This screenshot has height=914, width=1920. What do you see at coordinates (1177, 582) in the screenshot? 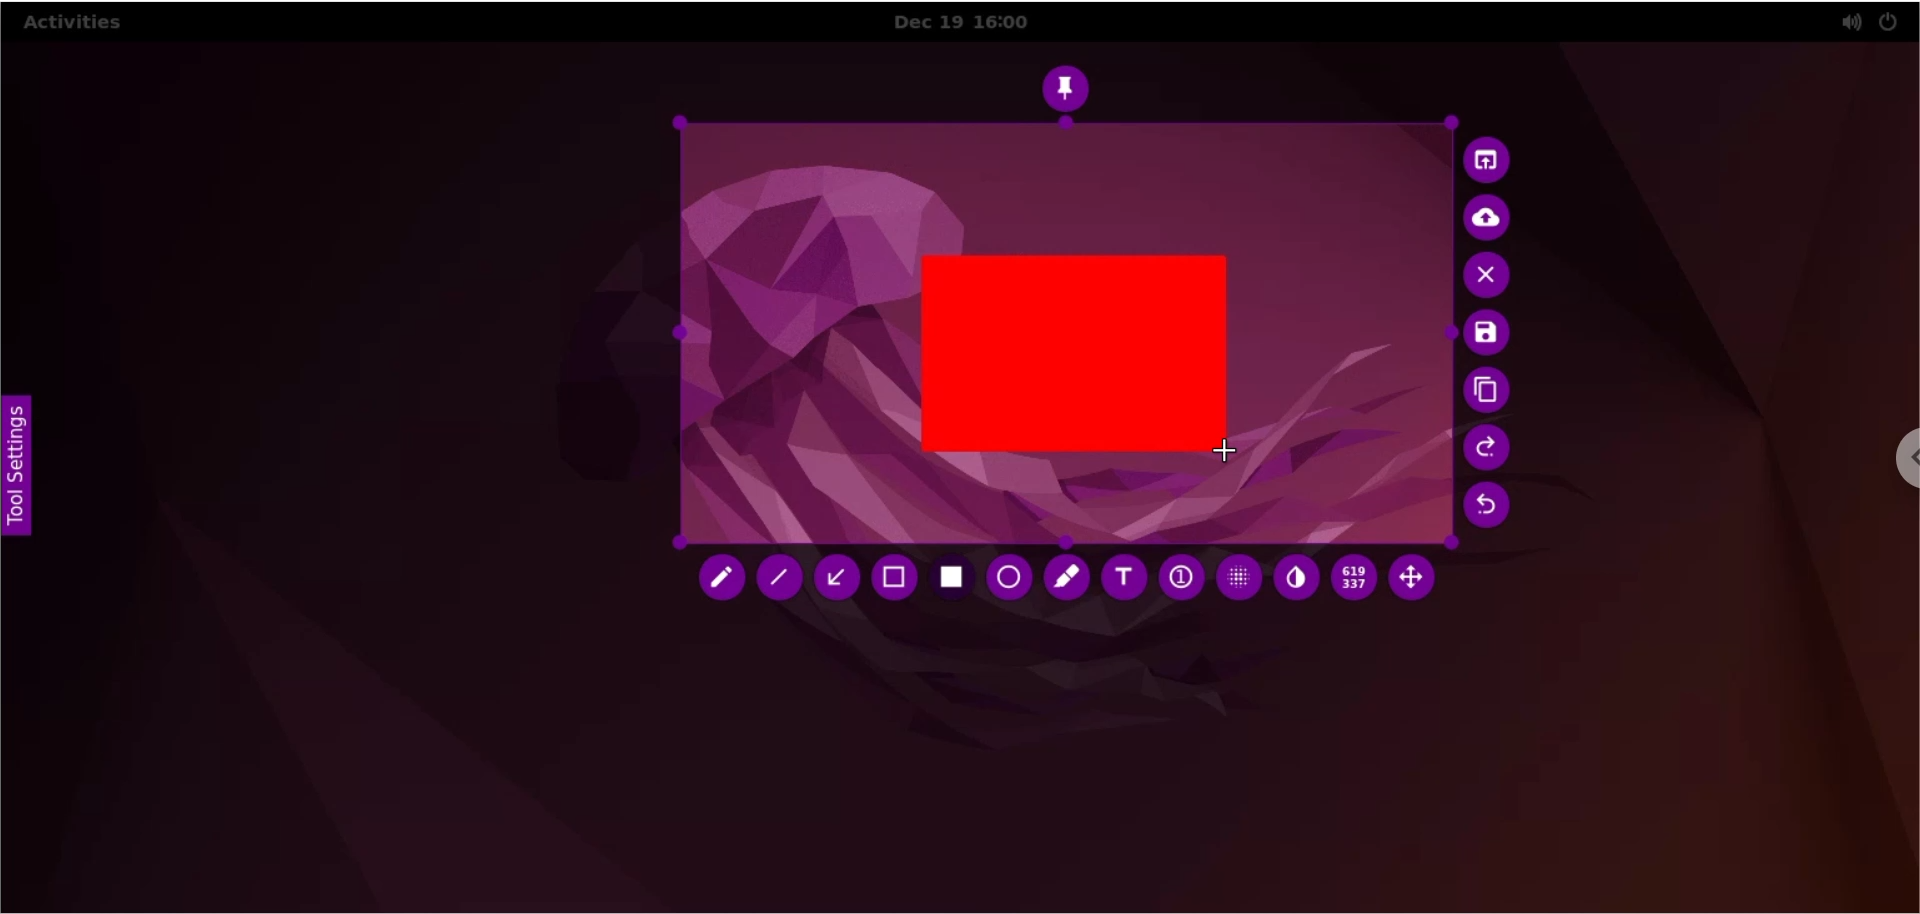
I see `auto increment ` at bounding box center [1177, 582].